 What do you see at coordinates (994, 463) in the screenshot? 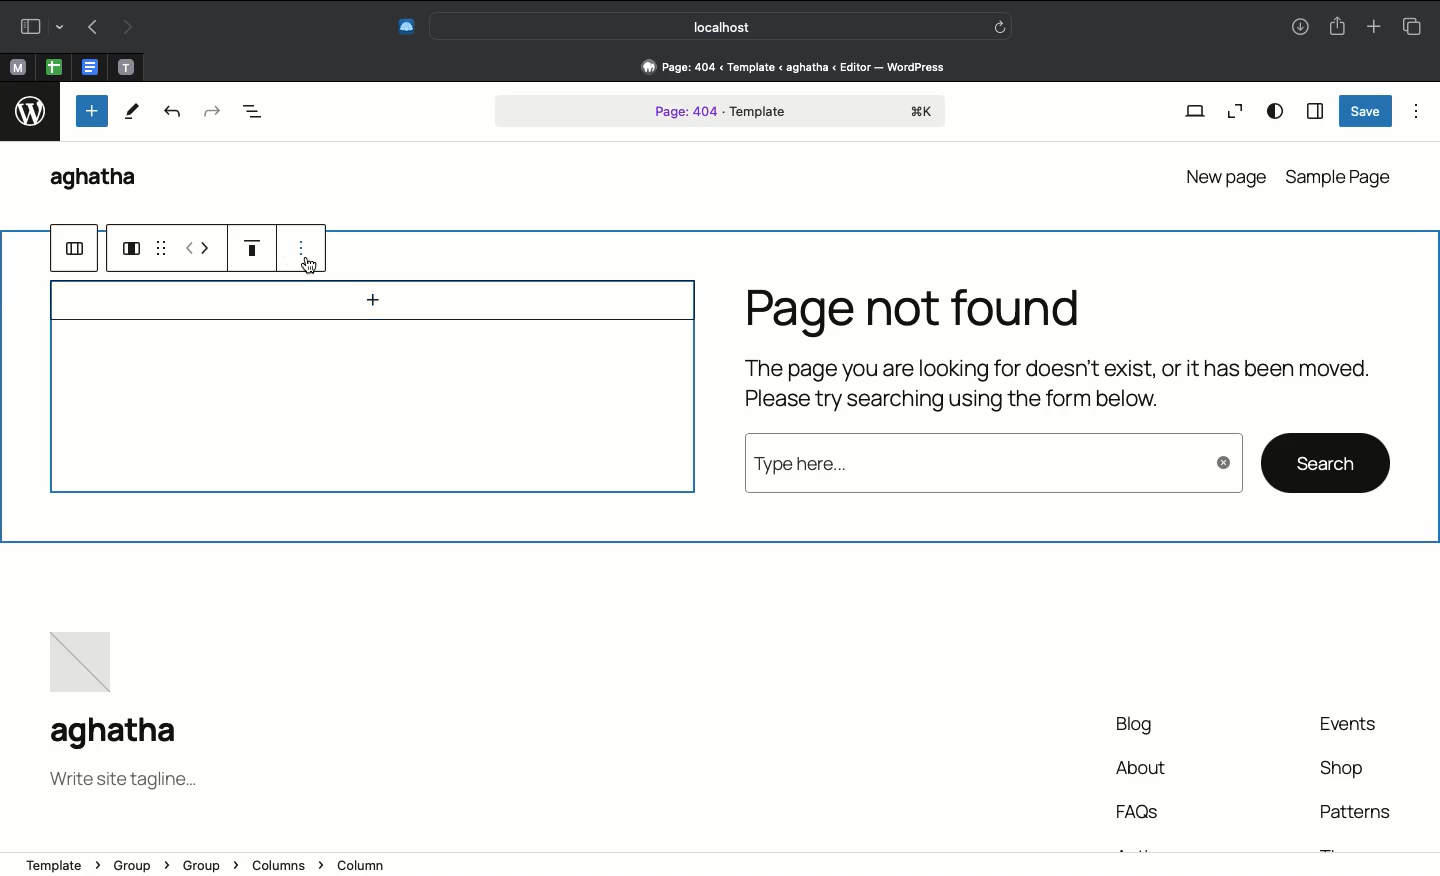
I see `Type here` at bounding box center [994, 463].